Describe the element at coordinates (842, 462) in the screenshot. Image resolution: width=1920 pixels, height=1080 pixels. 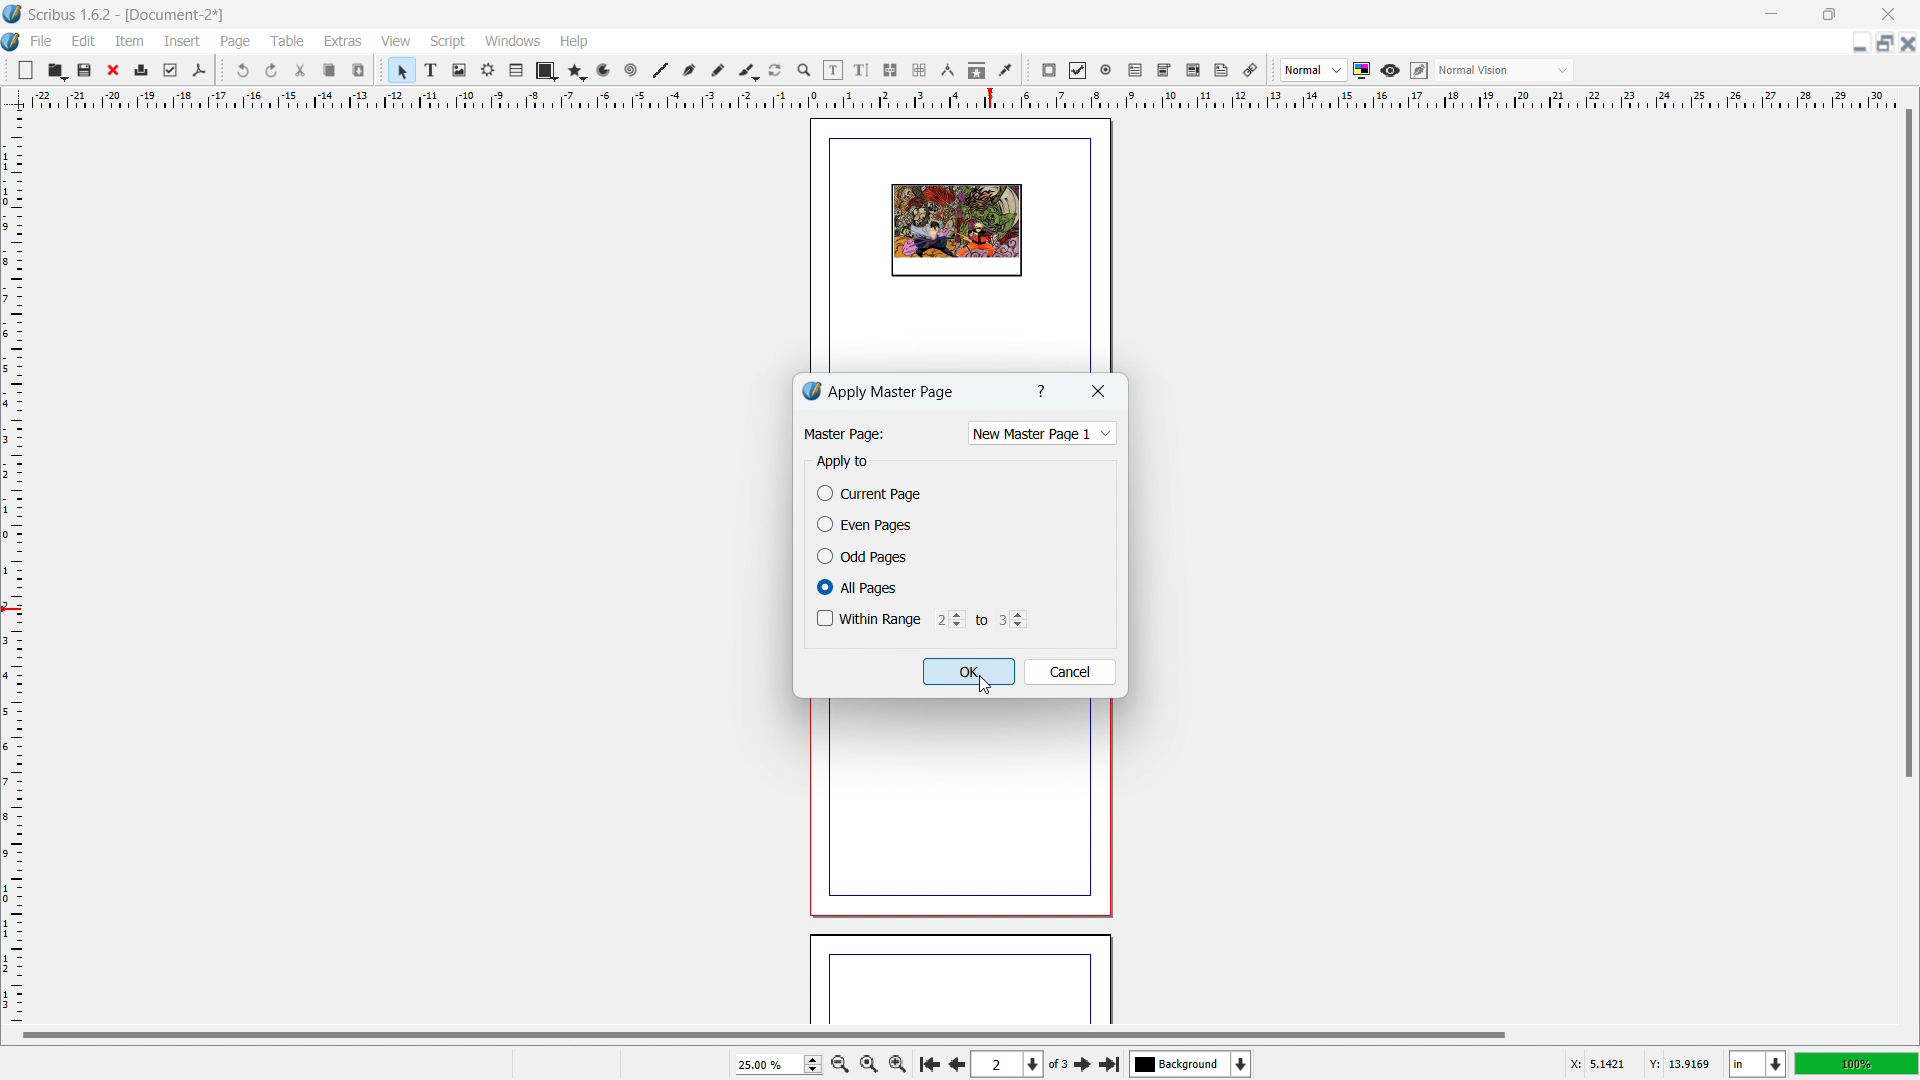
I see `apply to` at that location.